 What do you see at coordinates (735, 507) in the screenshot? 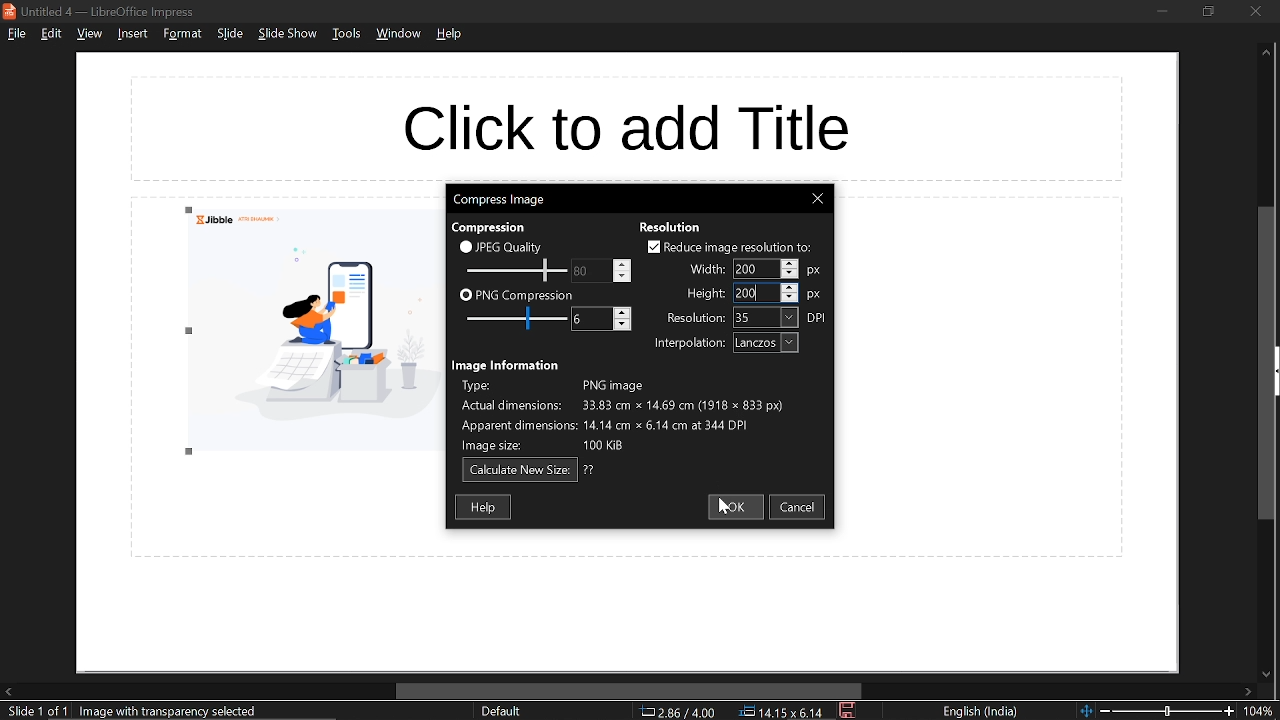
I see `ok` at bounding box center [735, 507].